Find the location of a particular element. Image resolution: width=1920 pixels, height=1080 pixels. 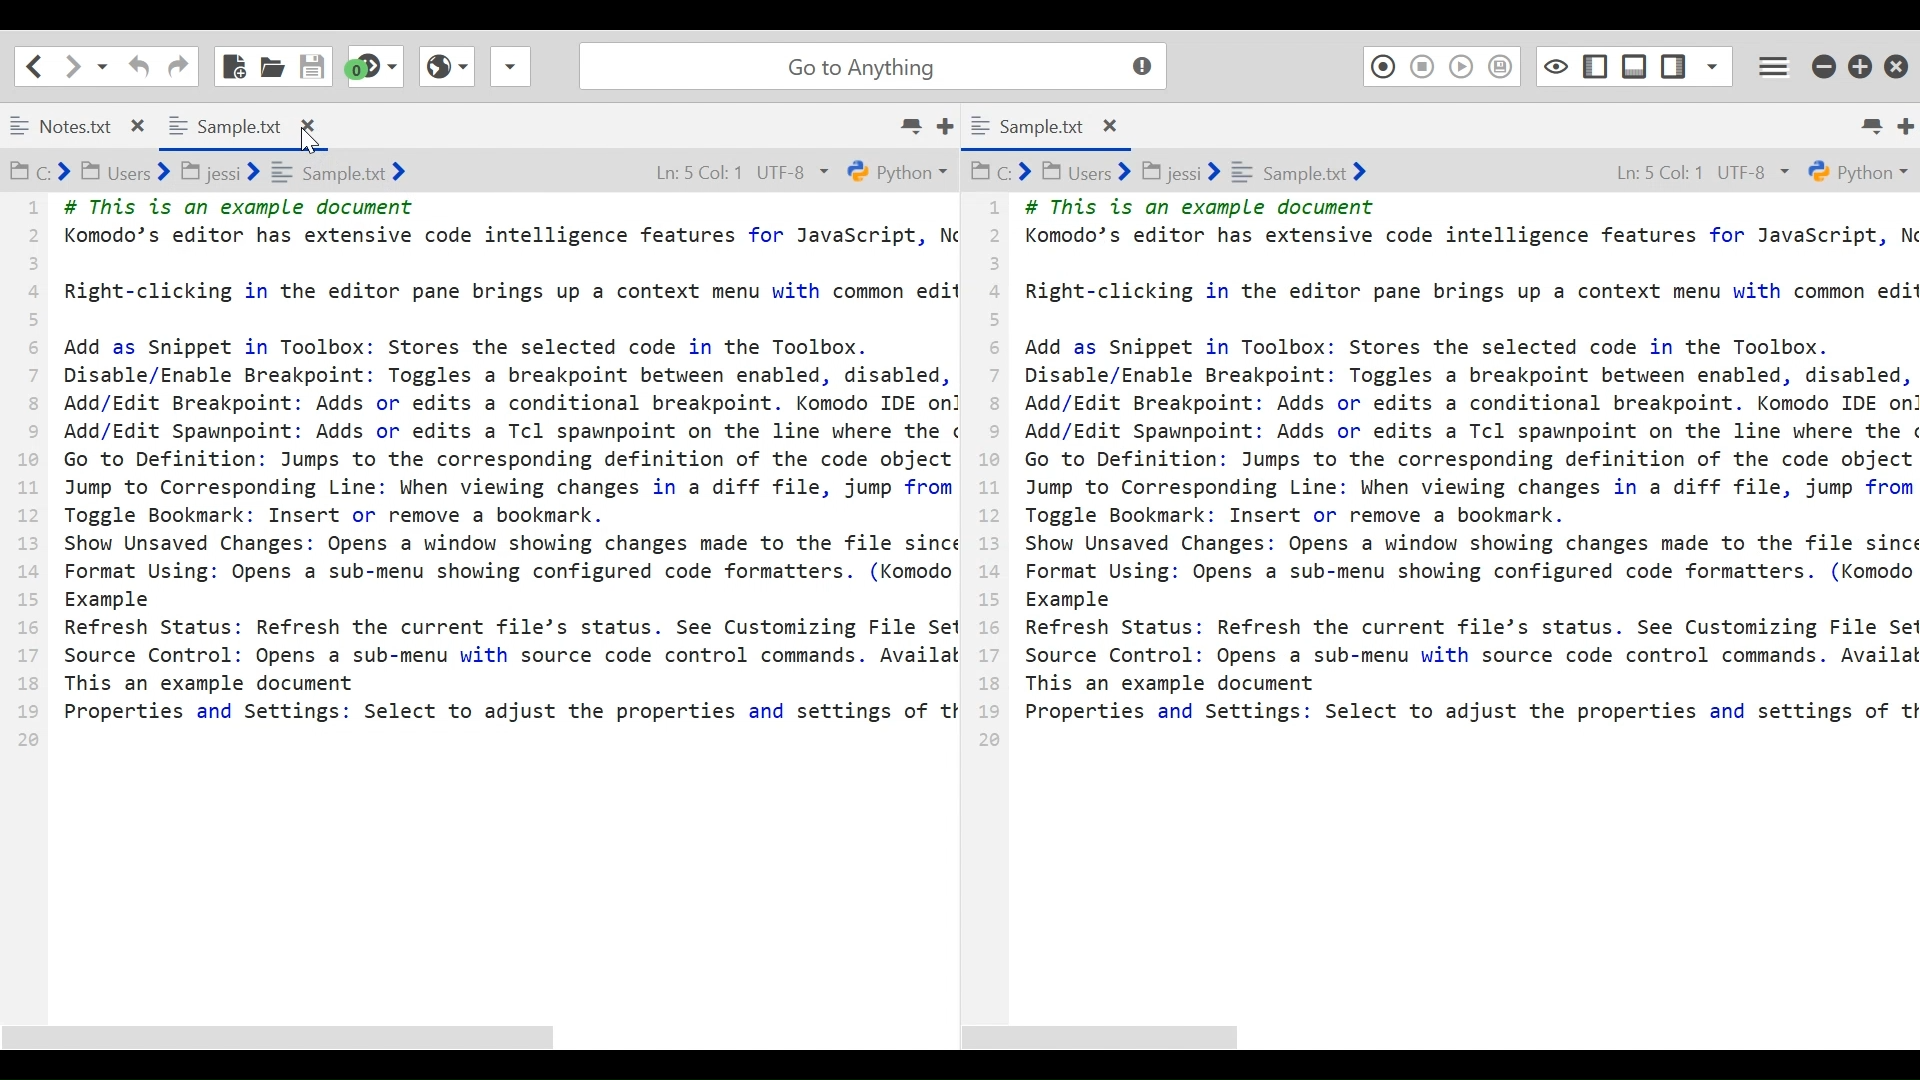

Show/Hide Left Pane is located at coordinates (1673, 65).